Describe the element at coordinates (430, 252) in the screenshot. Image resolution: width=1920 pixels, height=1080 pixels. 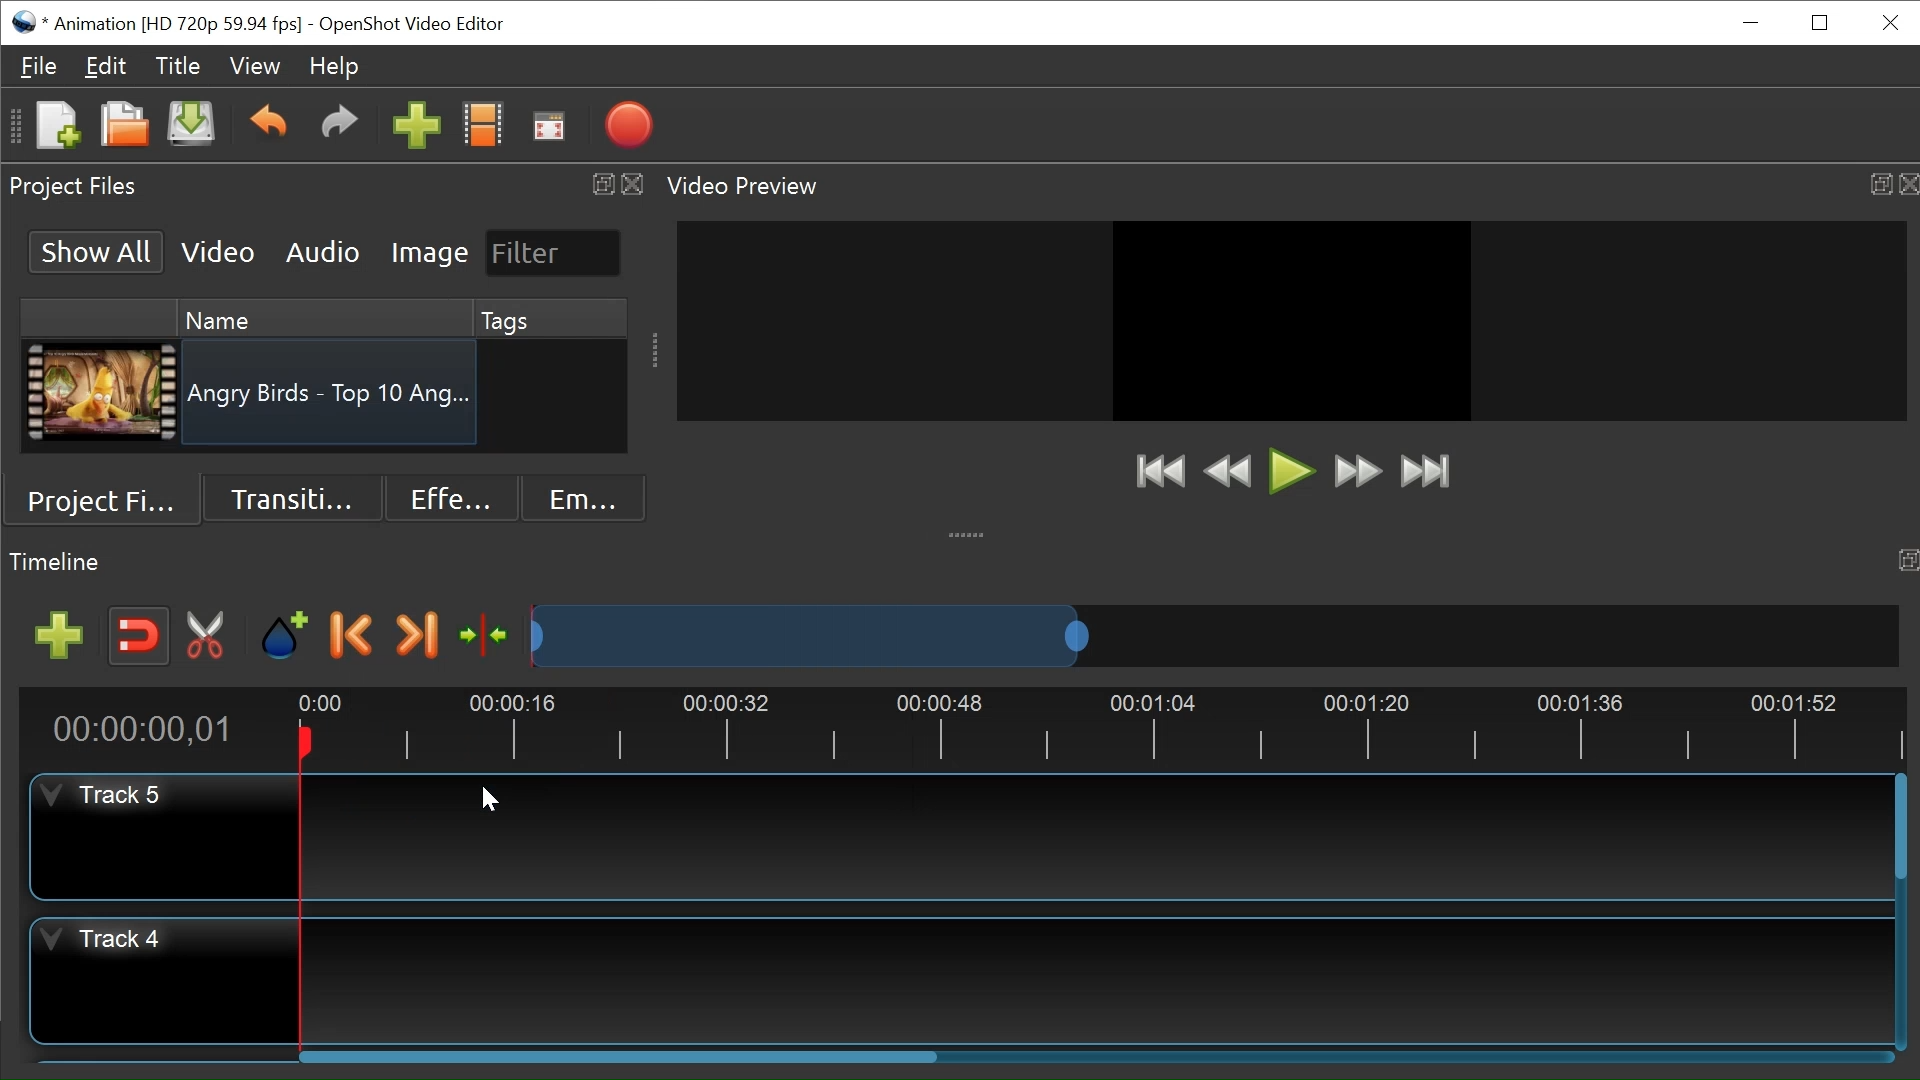
I see `Image` at that location.